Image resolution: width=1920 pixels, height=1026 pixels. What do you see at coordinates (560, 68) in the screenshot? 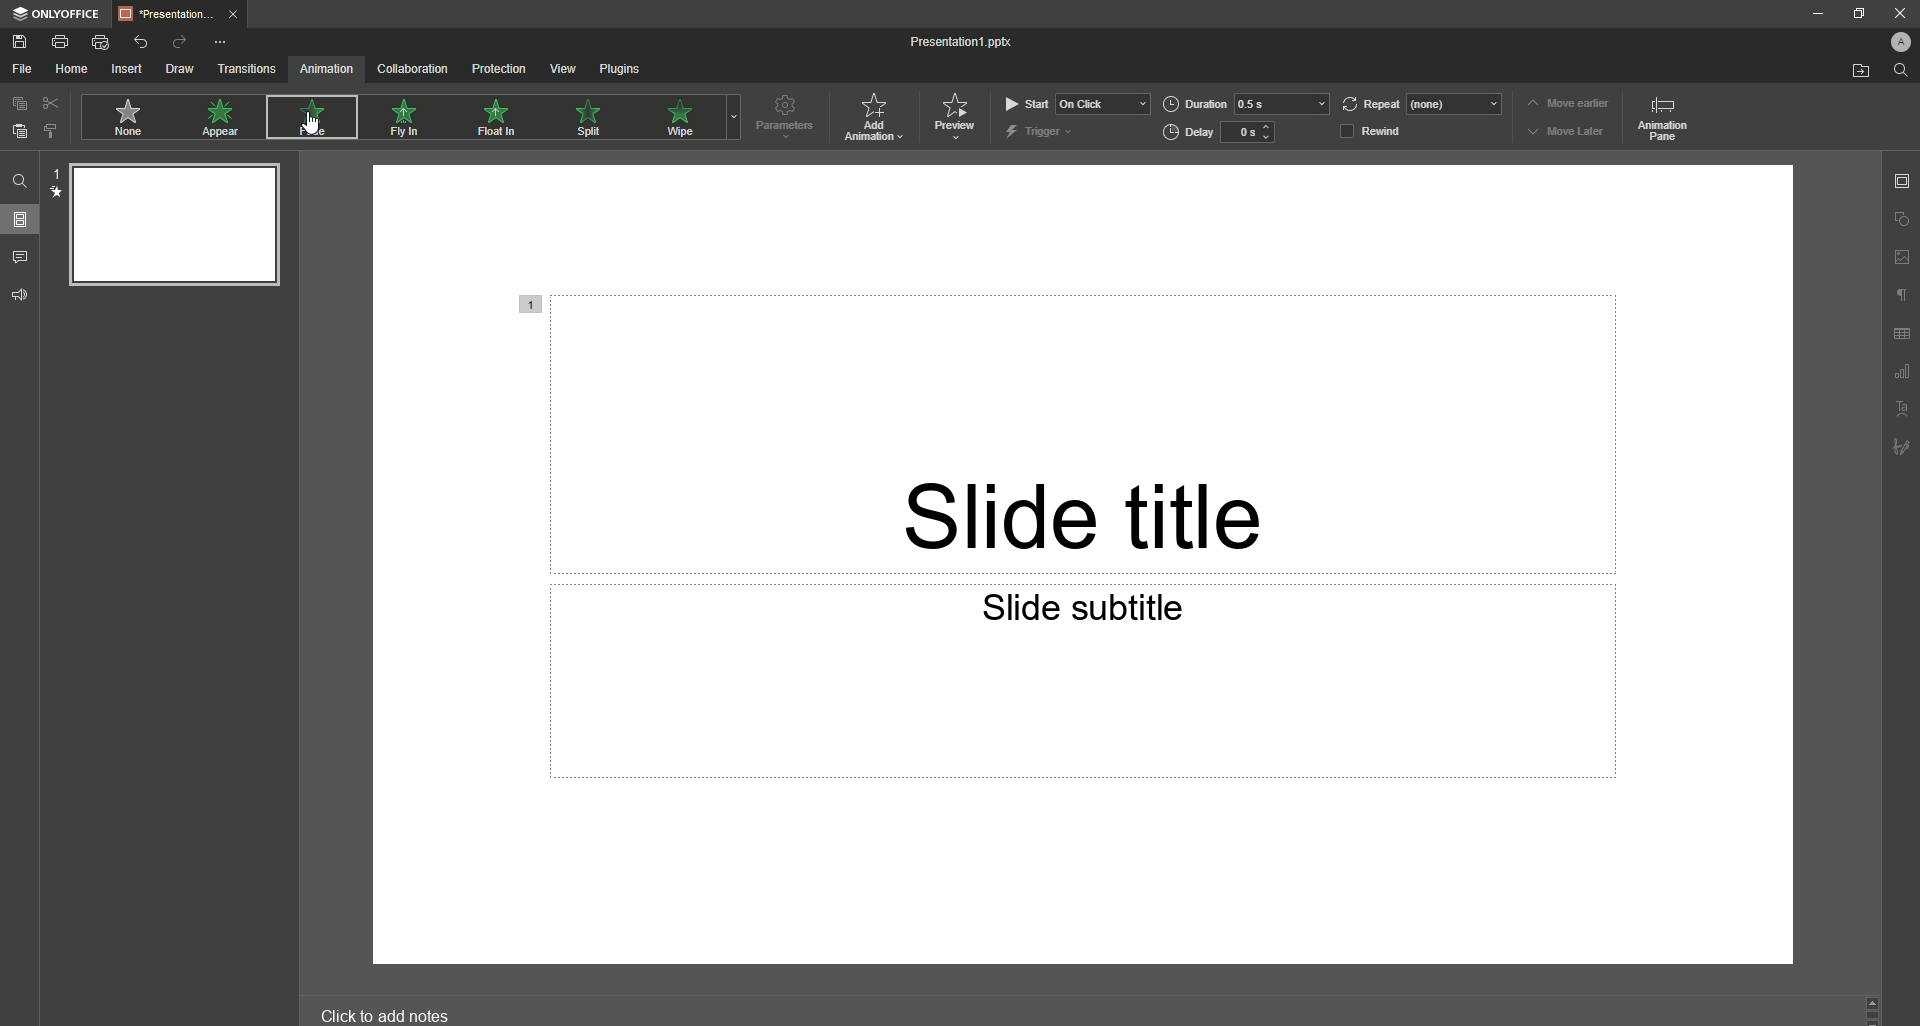
I see `View` at bounding box center [560, 68].